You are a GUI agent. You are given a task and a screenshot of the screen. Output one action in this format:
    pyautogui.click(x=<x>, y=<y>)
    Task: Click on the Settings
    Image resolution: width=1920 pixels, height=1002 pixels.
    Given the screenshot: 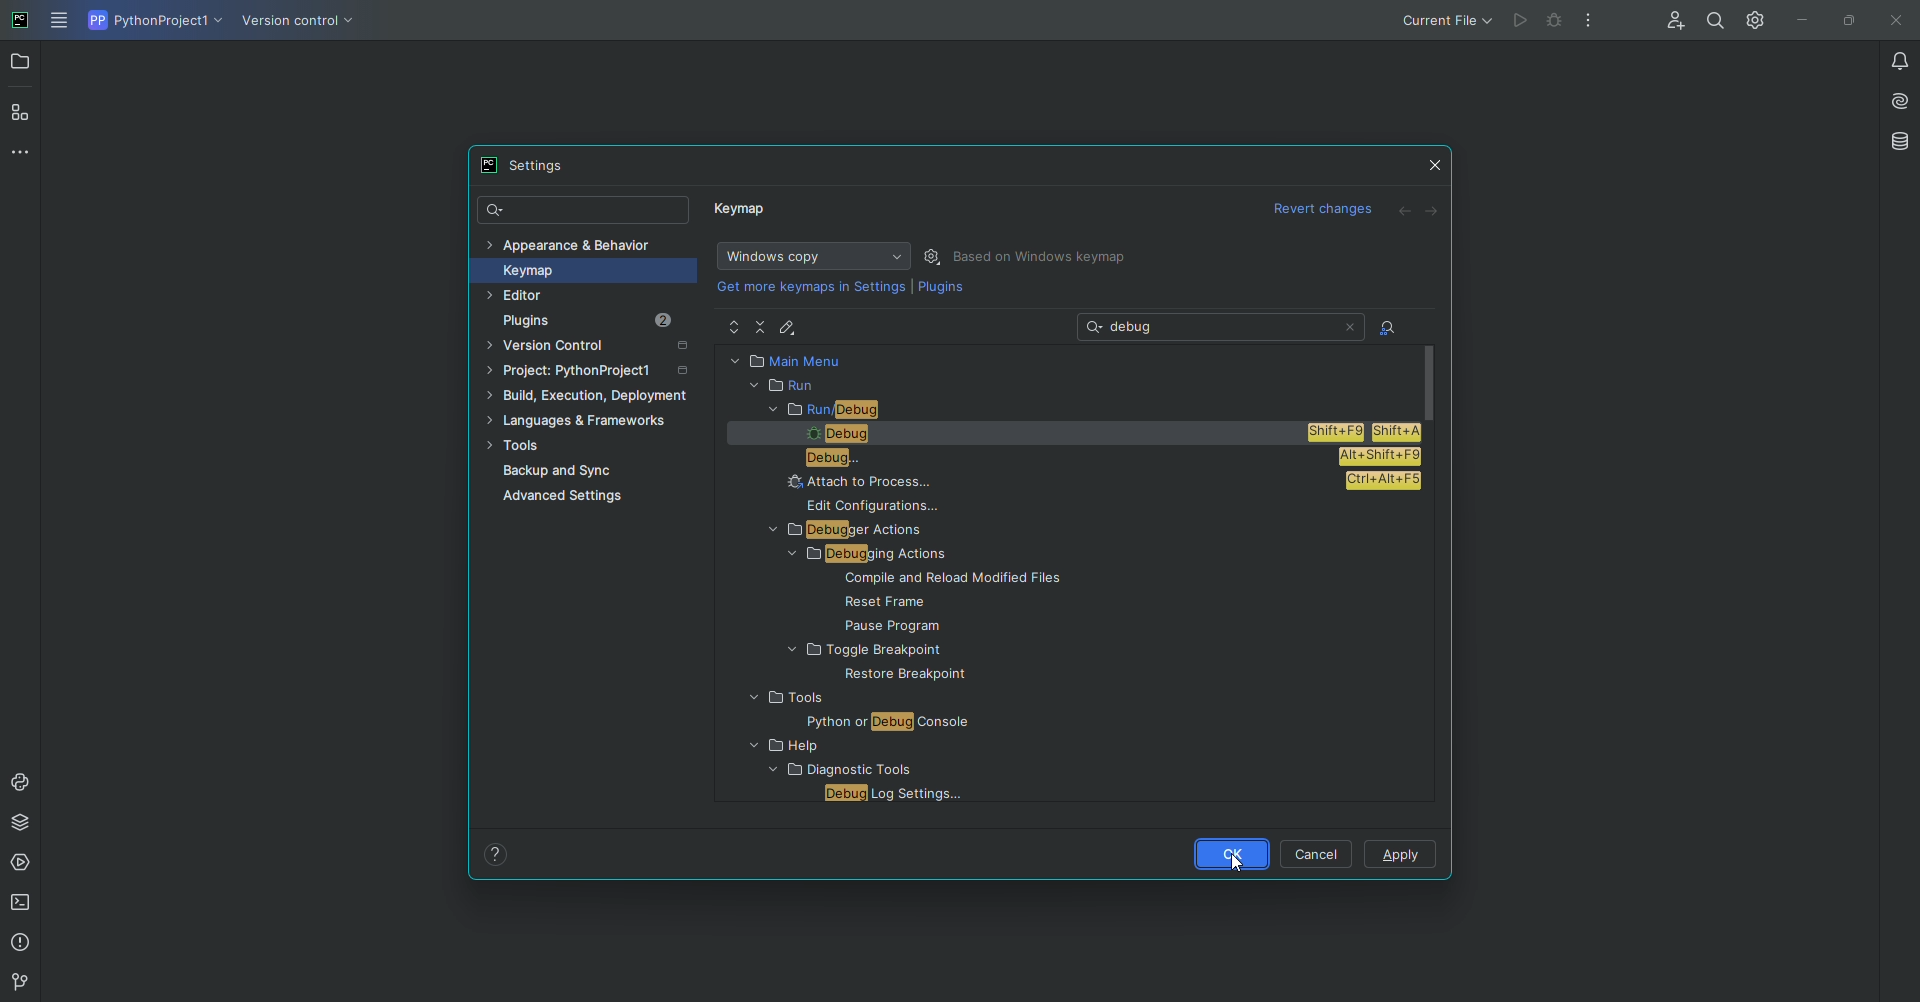 What is the action you would take?
    pyautogui.click(x=531, y=165)
    